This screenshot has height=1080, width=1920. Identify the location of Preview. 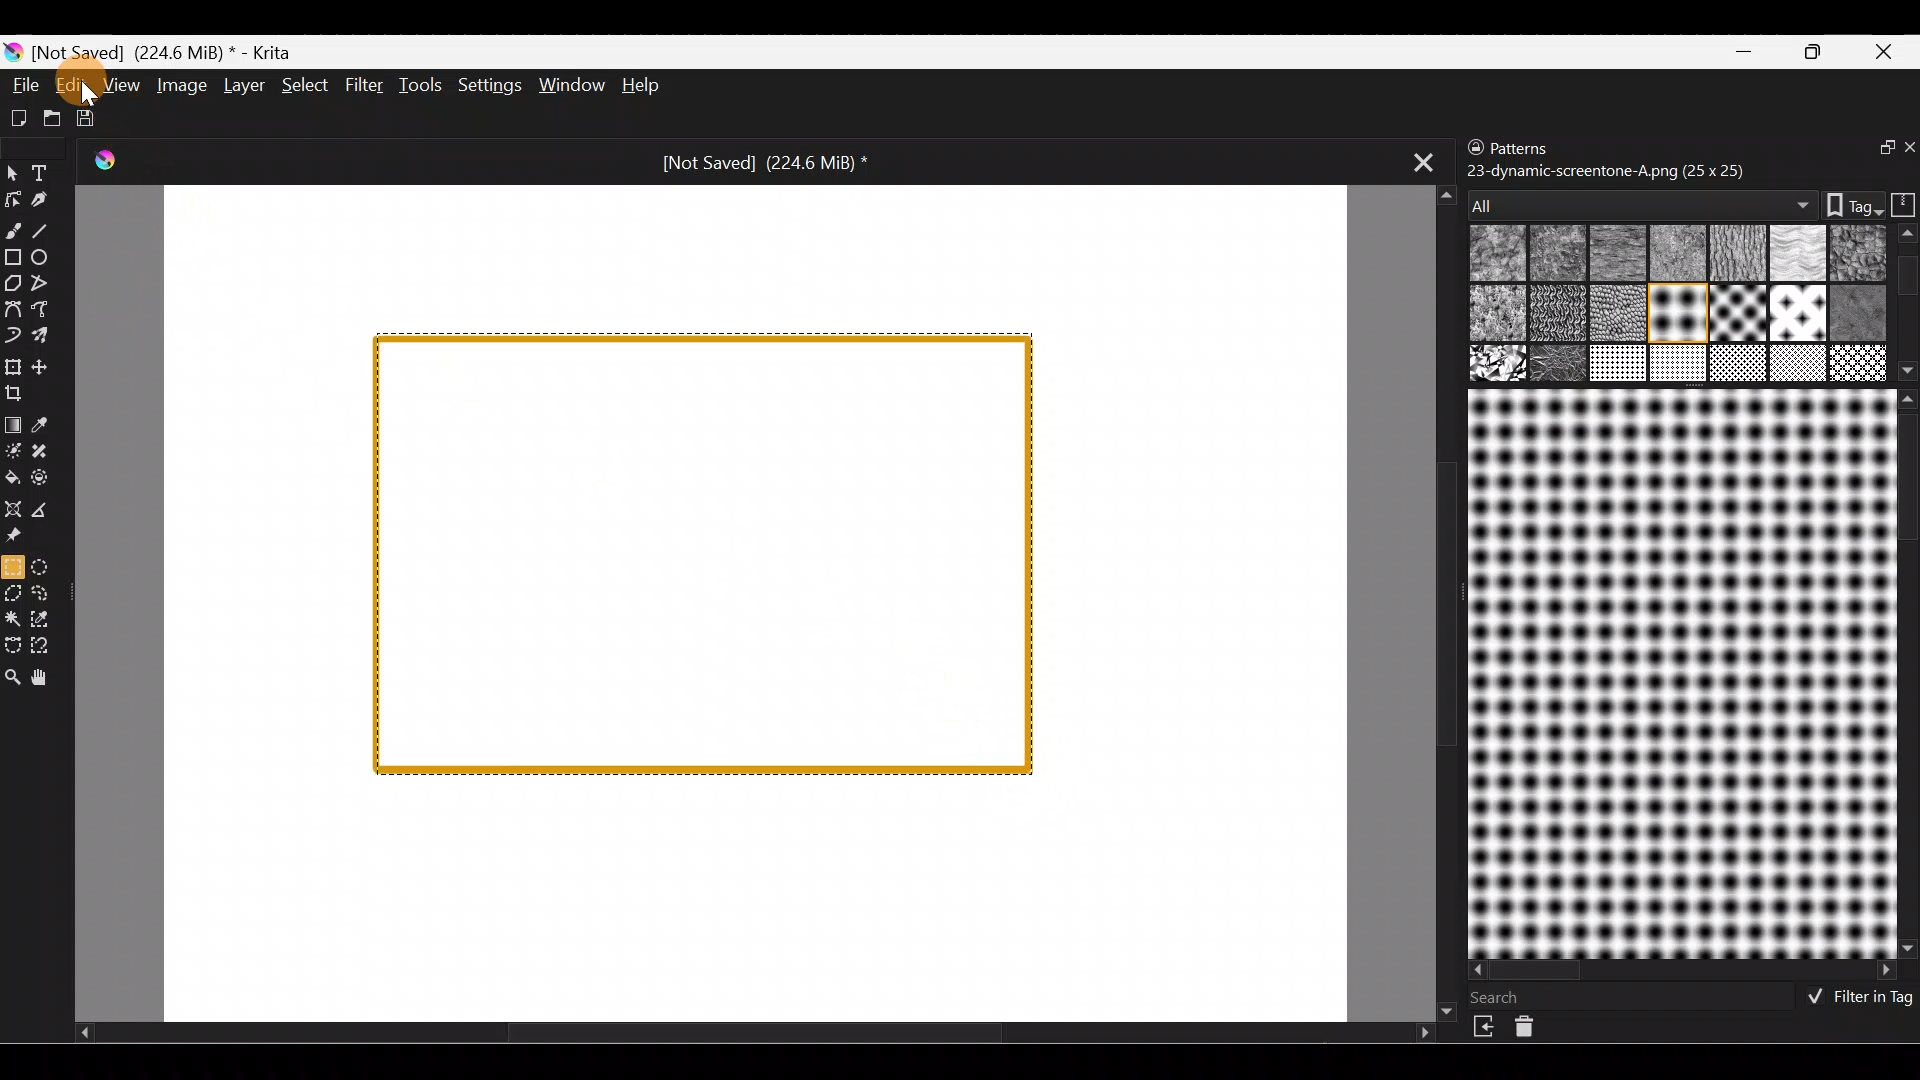
(1678, 673).